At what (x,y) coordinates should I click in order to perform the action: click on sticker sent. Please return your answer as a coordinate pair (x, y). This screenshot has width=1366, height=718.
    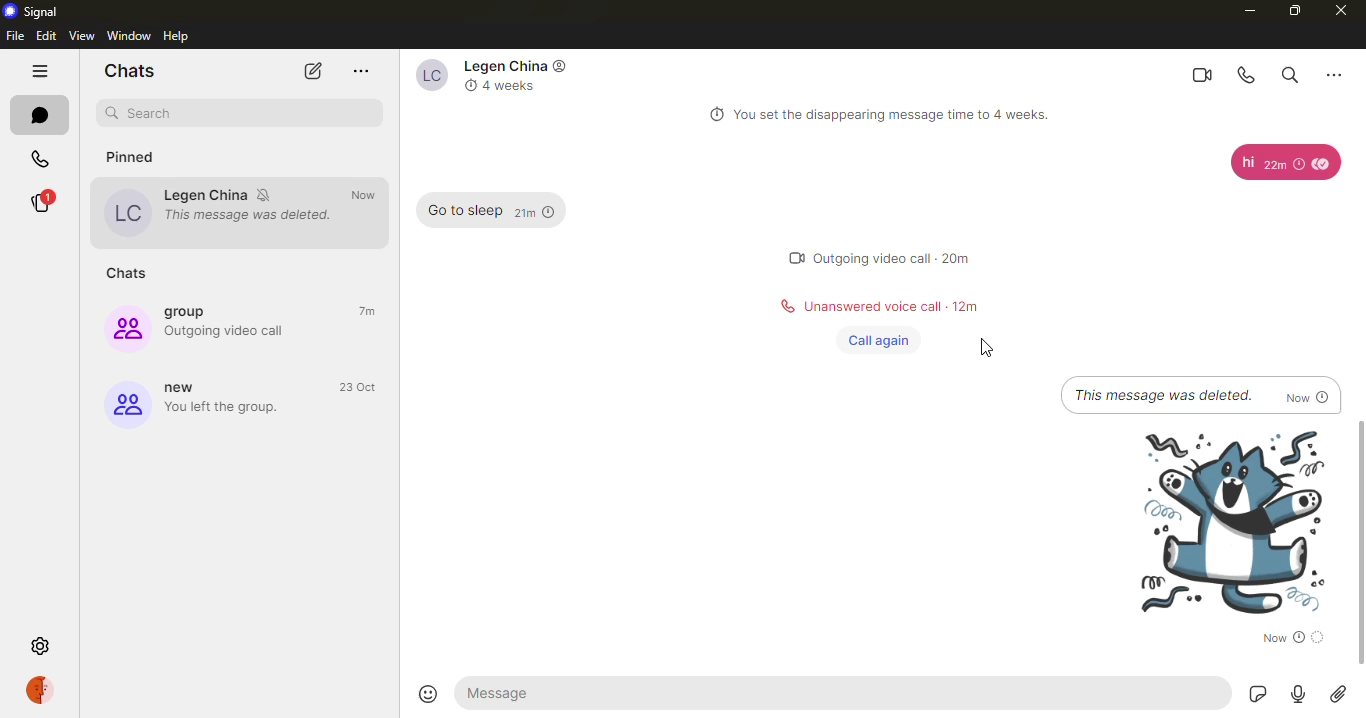
    Looking at the image, I should click on (1233, 520).